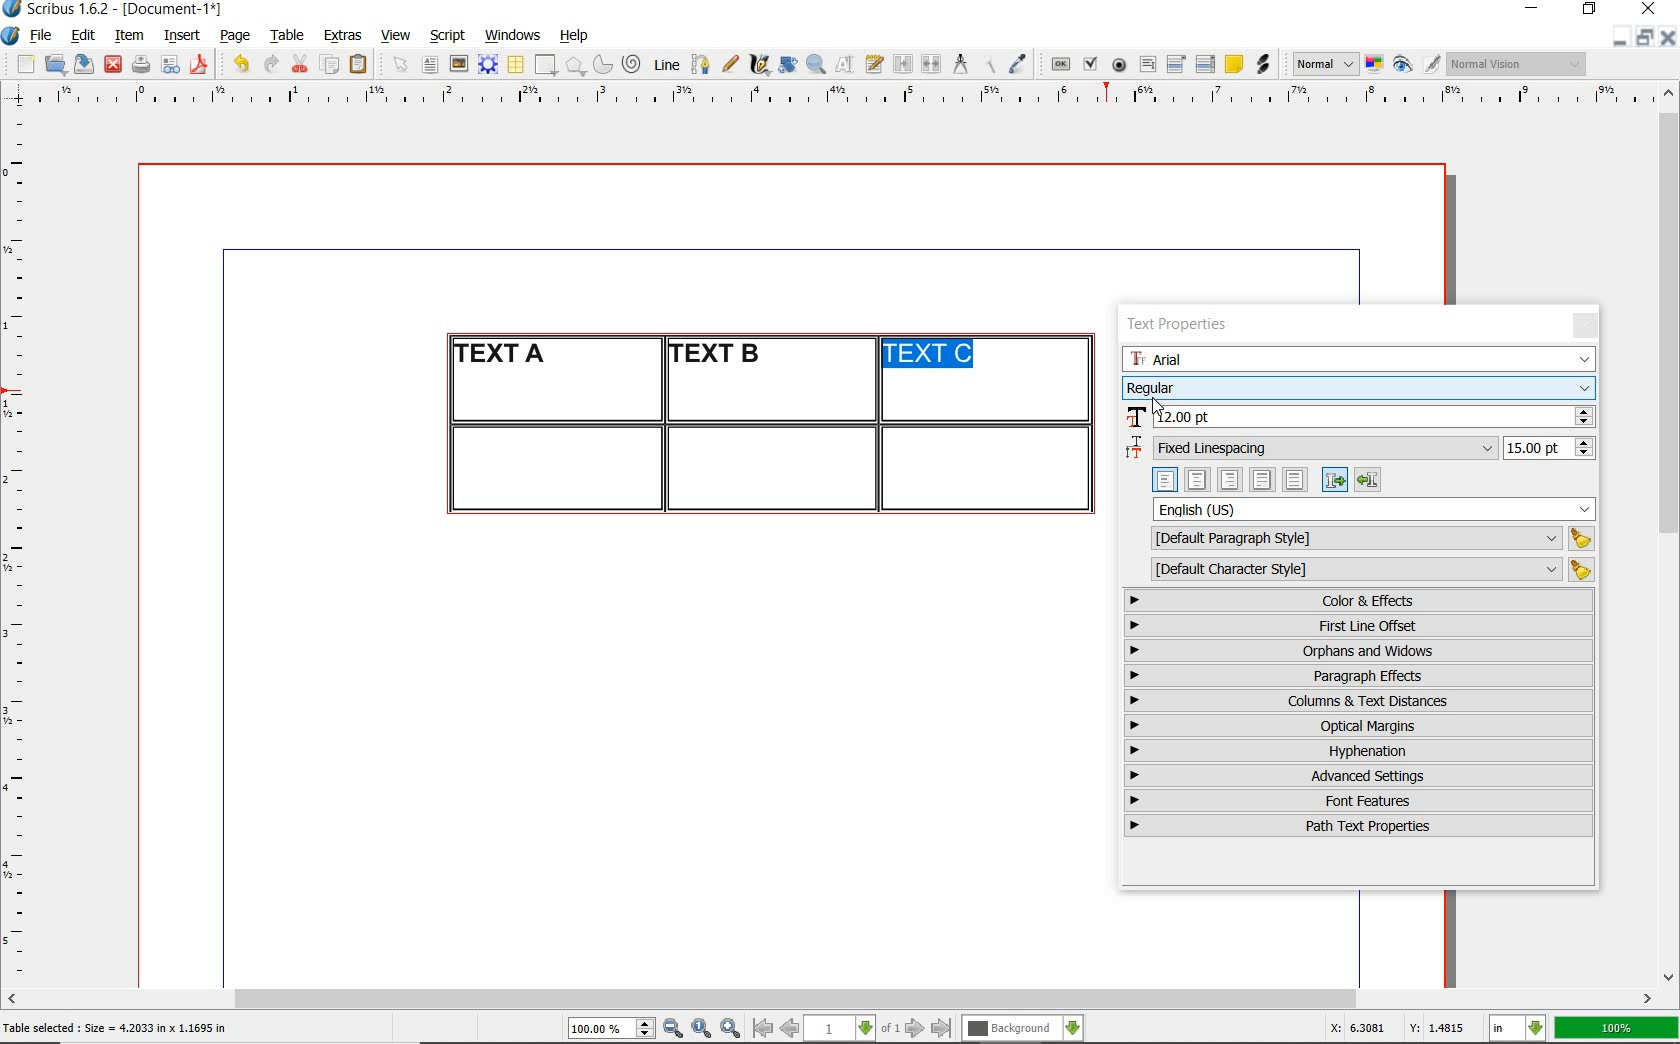 The height and width of the screenshot is (1044, 1680). I want to click on calligraphic line, so click(761, 64).